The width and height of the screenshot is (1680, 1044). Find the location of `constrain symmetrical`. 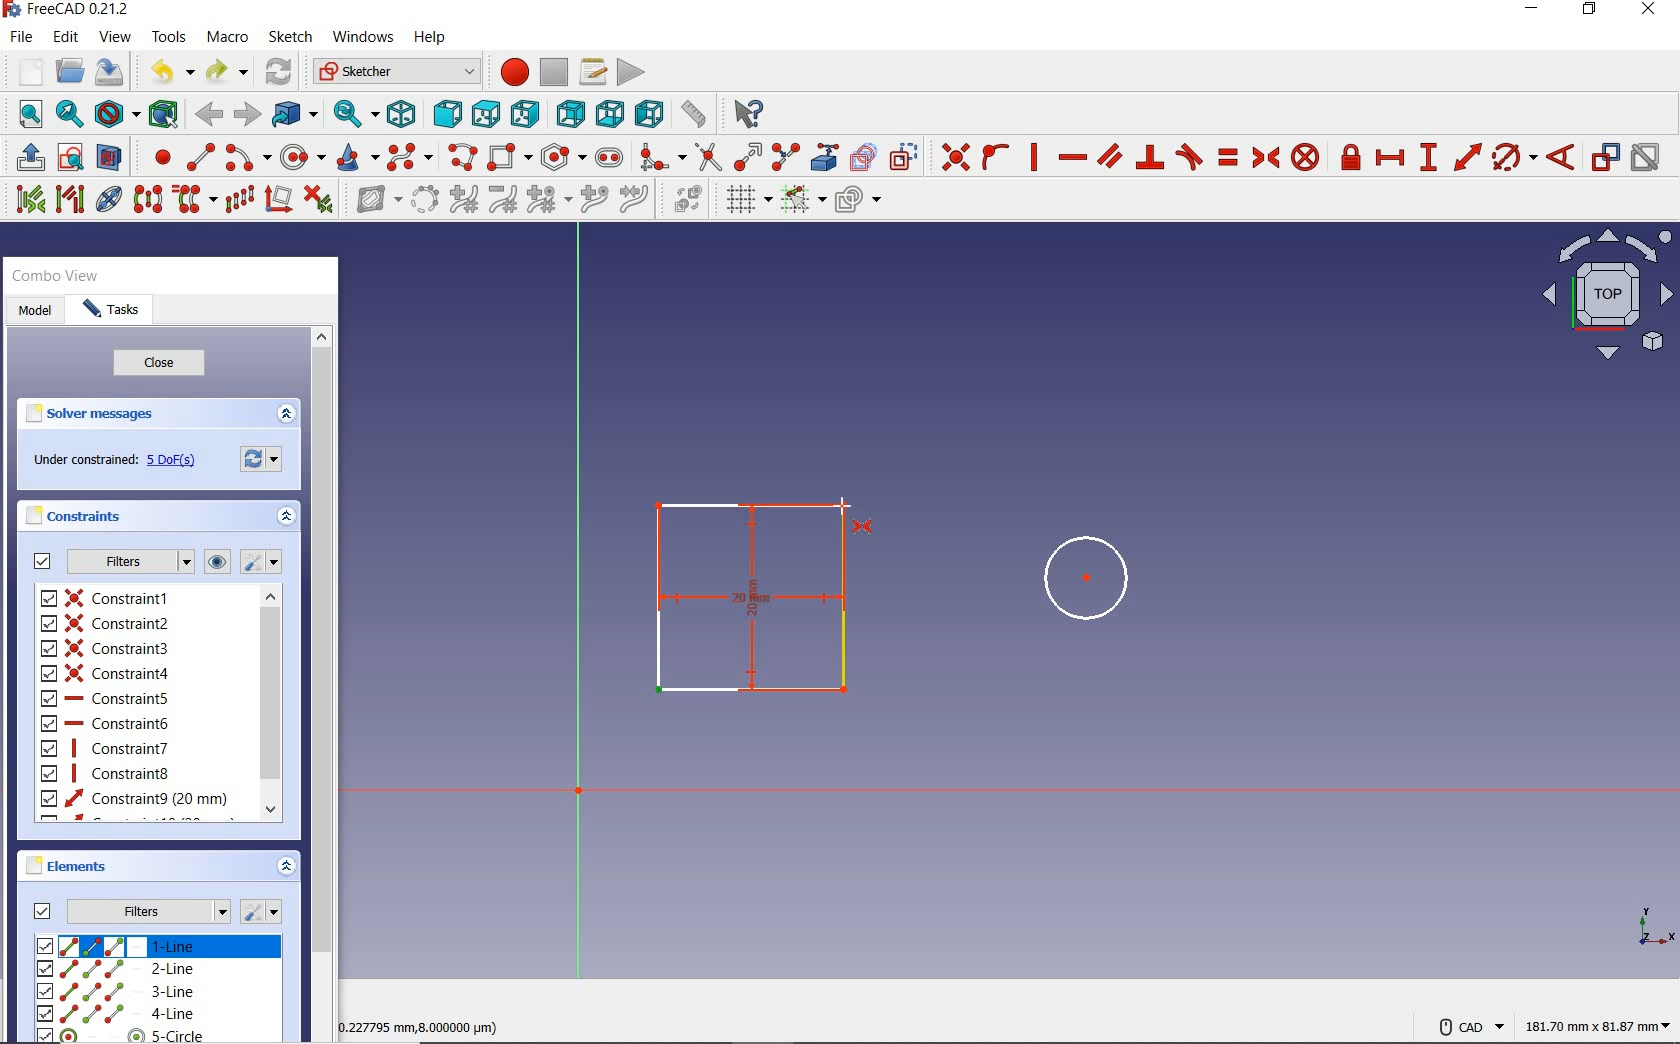

constrain symmetrical is located at coordinates (1268, 158).